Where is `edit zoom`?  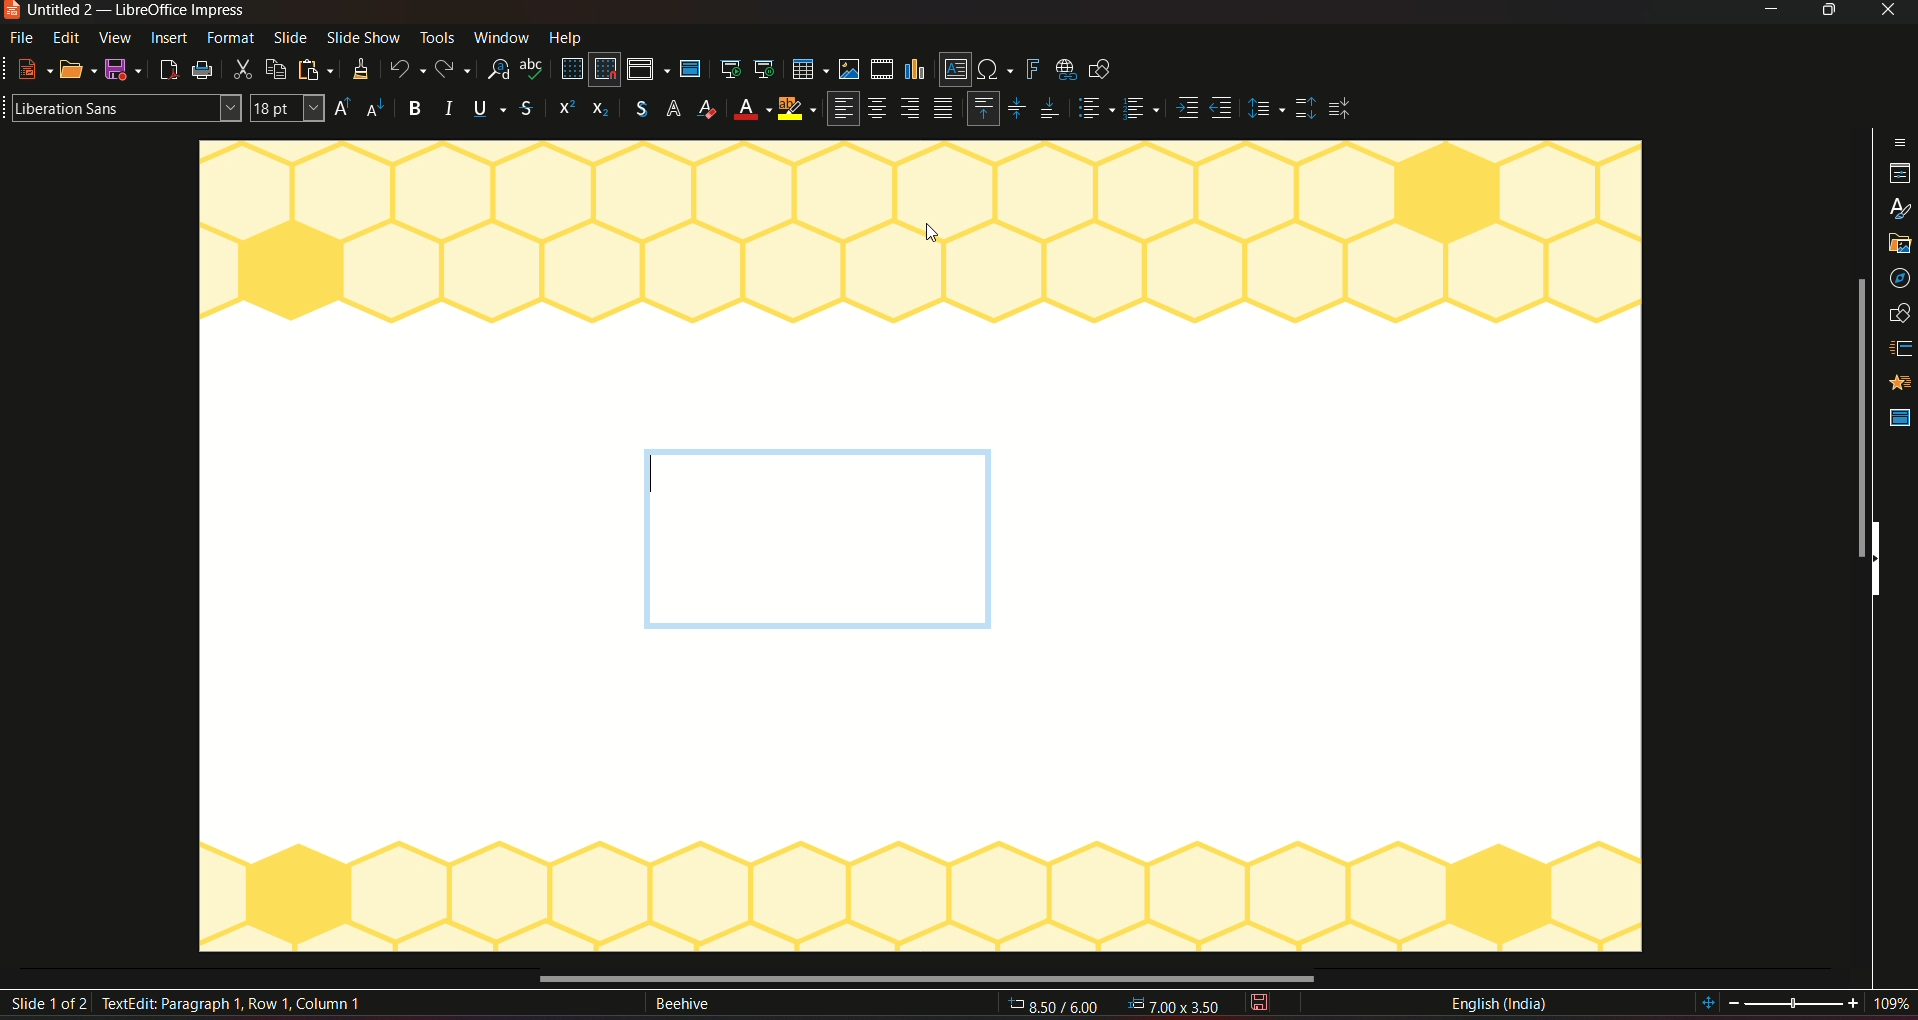 edit zoom is located at coordinates (1796, 1004).